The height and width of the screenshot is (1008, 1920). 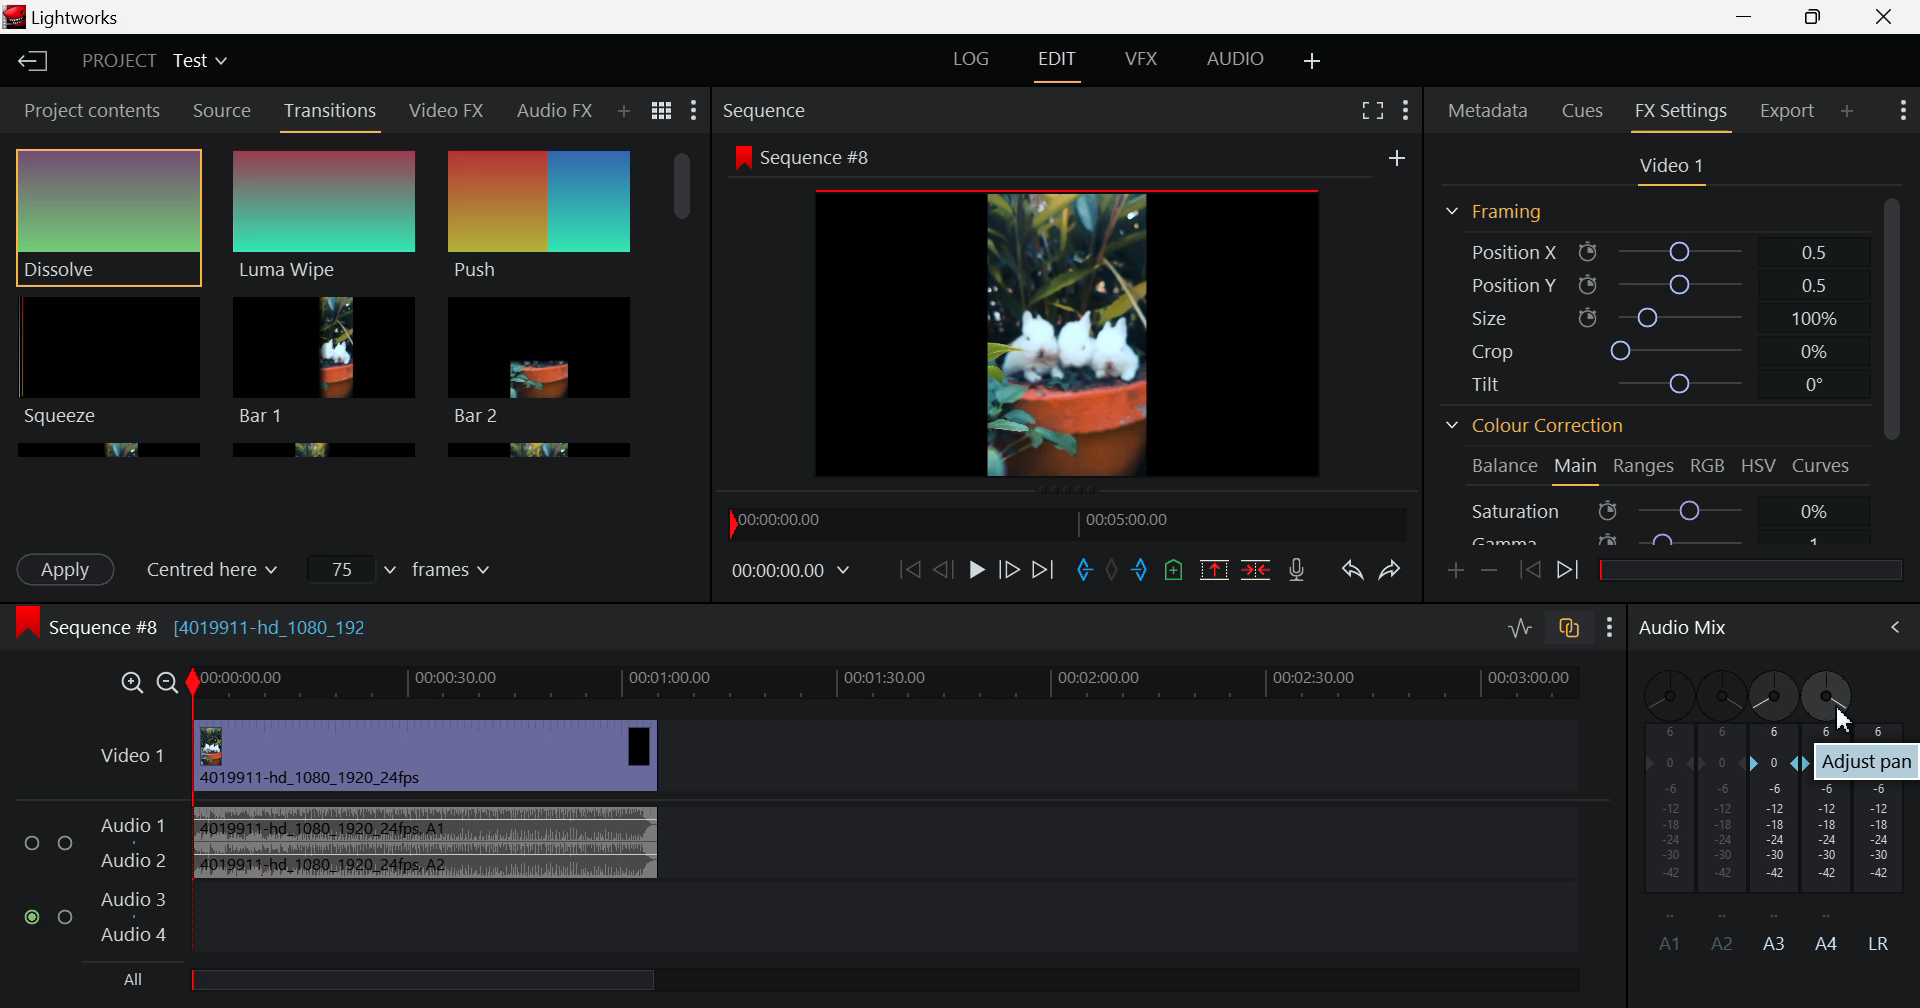 What do you see at coordinates (1519, 631) in the screenshot?
I see `Toggle audio levels editing` at bounding box center [1519, 631].